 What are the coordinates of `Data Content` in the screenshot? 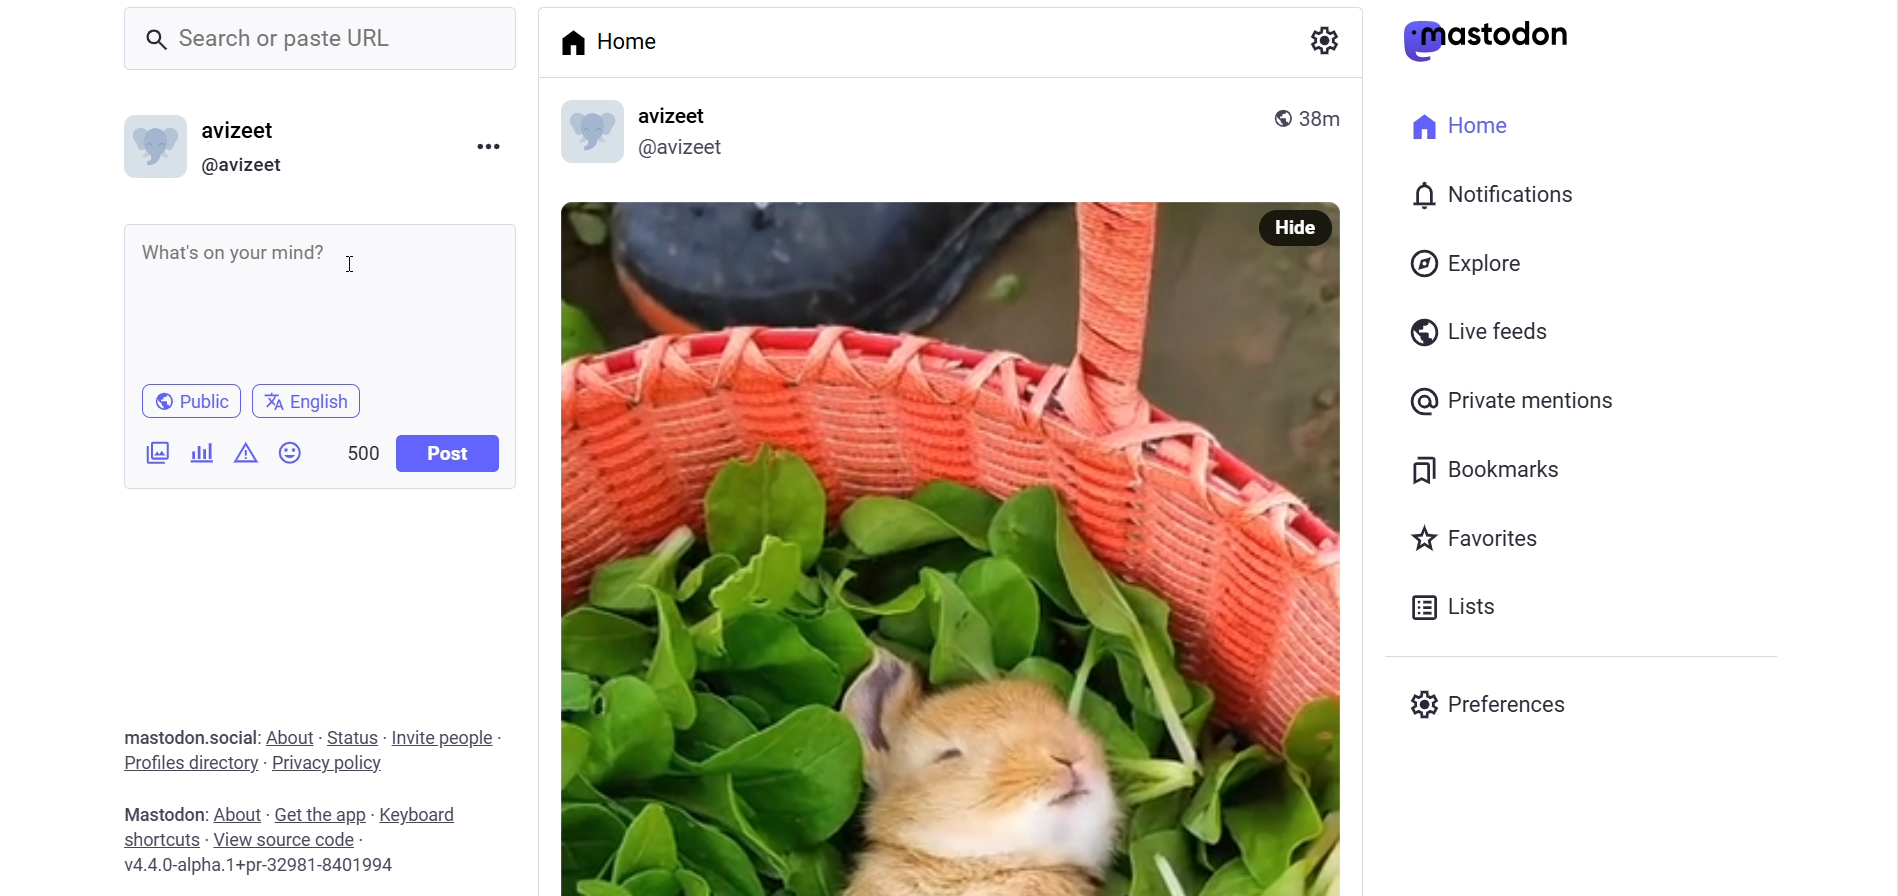 It's located at (248, 451).